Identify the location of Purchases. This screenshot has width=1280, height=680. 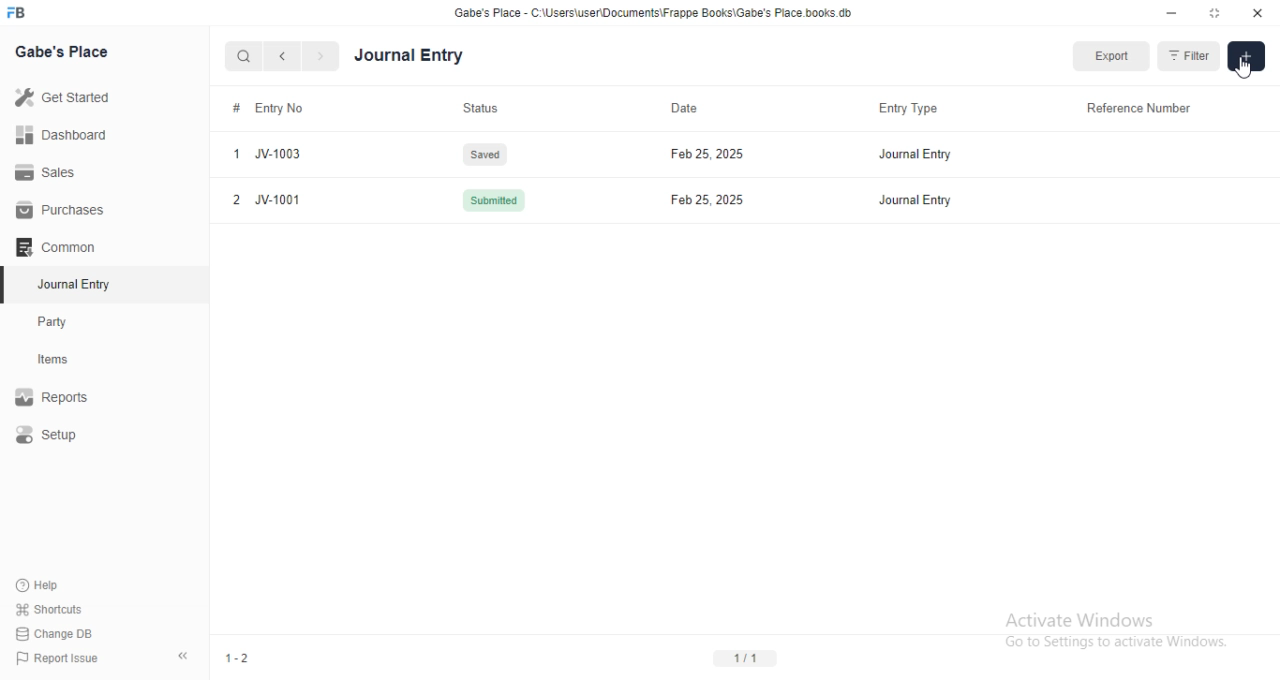
(56, 208).